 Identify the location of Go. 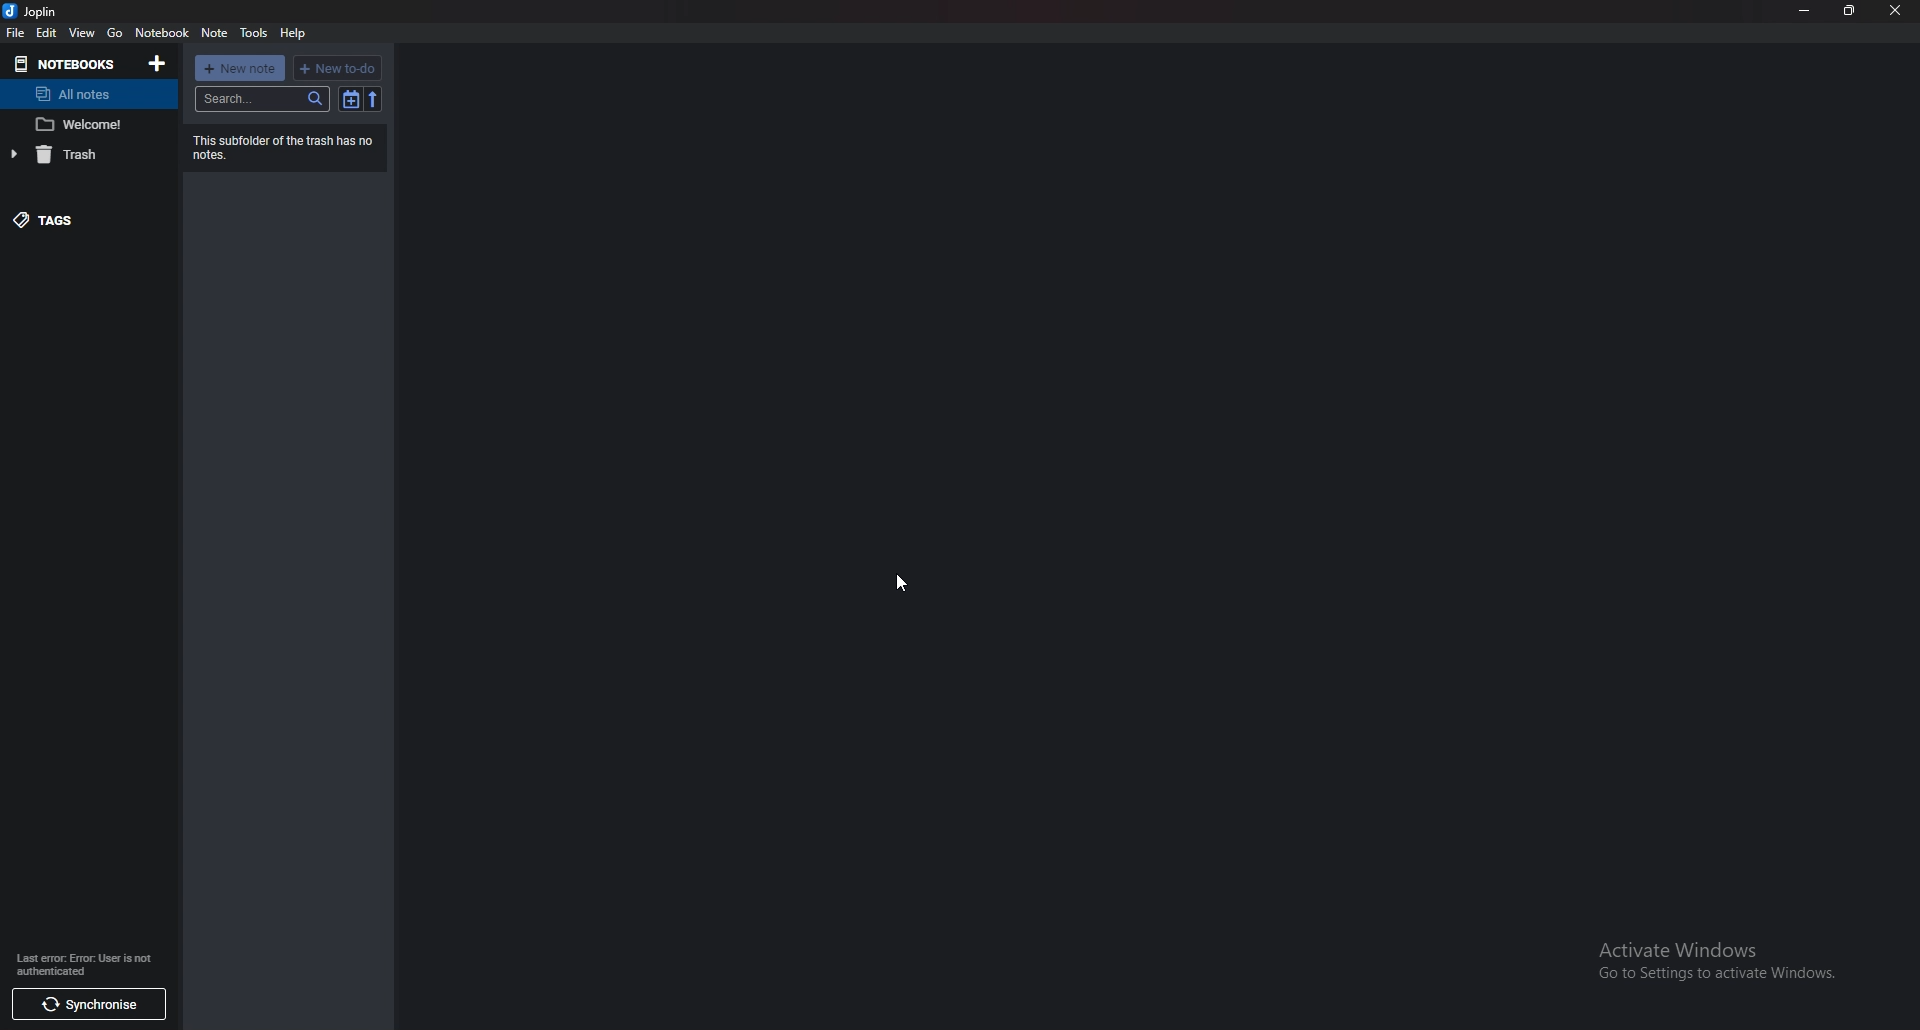
(116, 33).